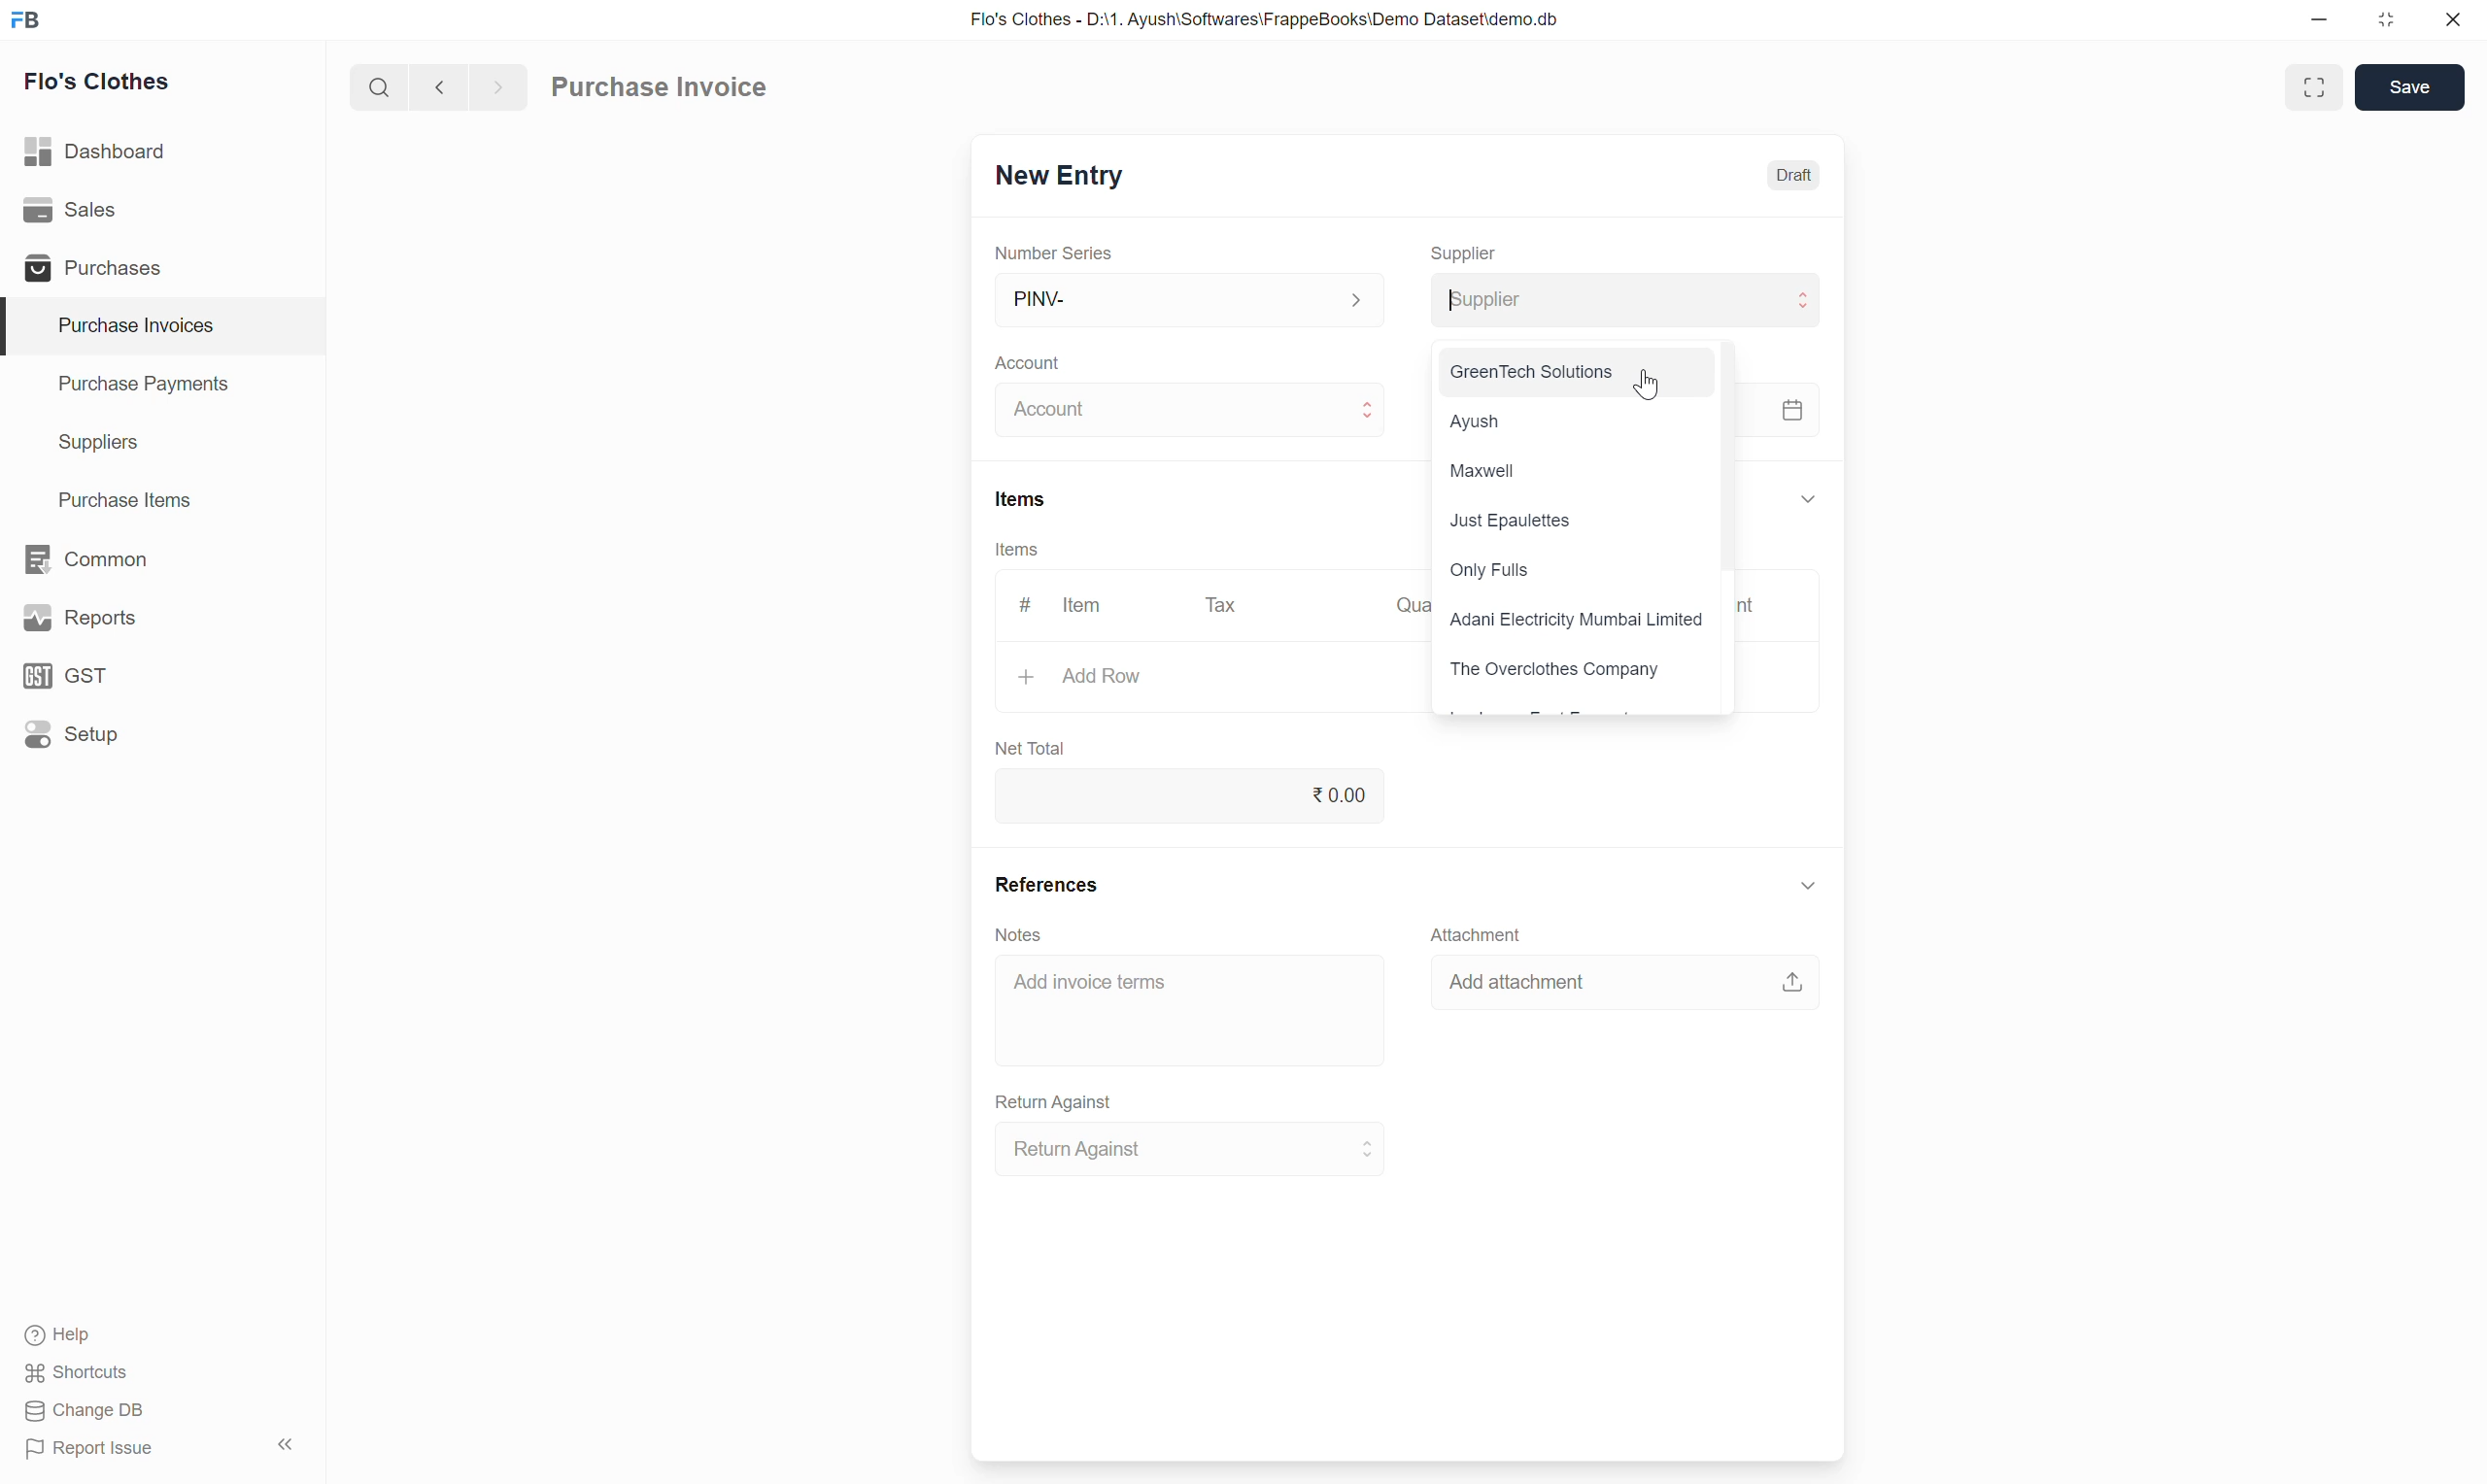 Image resolution: width=2487 pixels, height=1484 pixels. What do you see at coordinates (1646, 383) in the screenshot?
I see `Cursor` at bounding box center [1646, 383].